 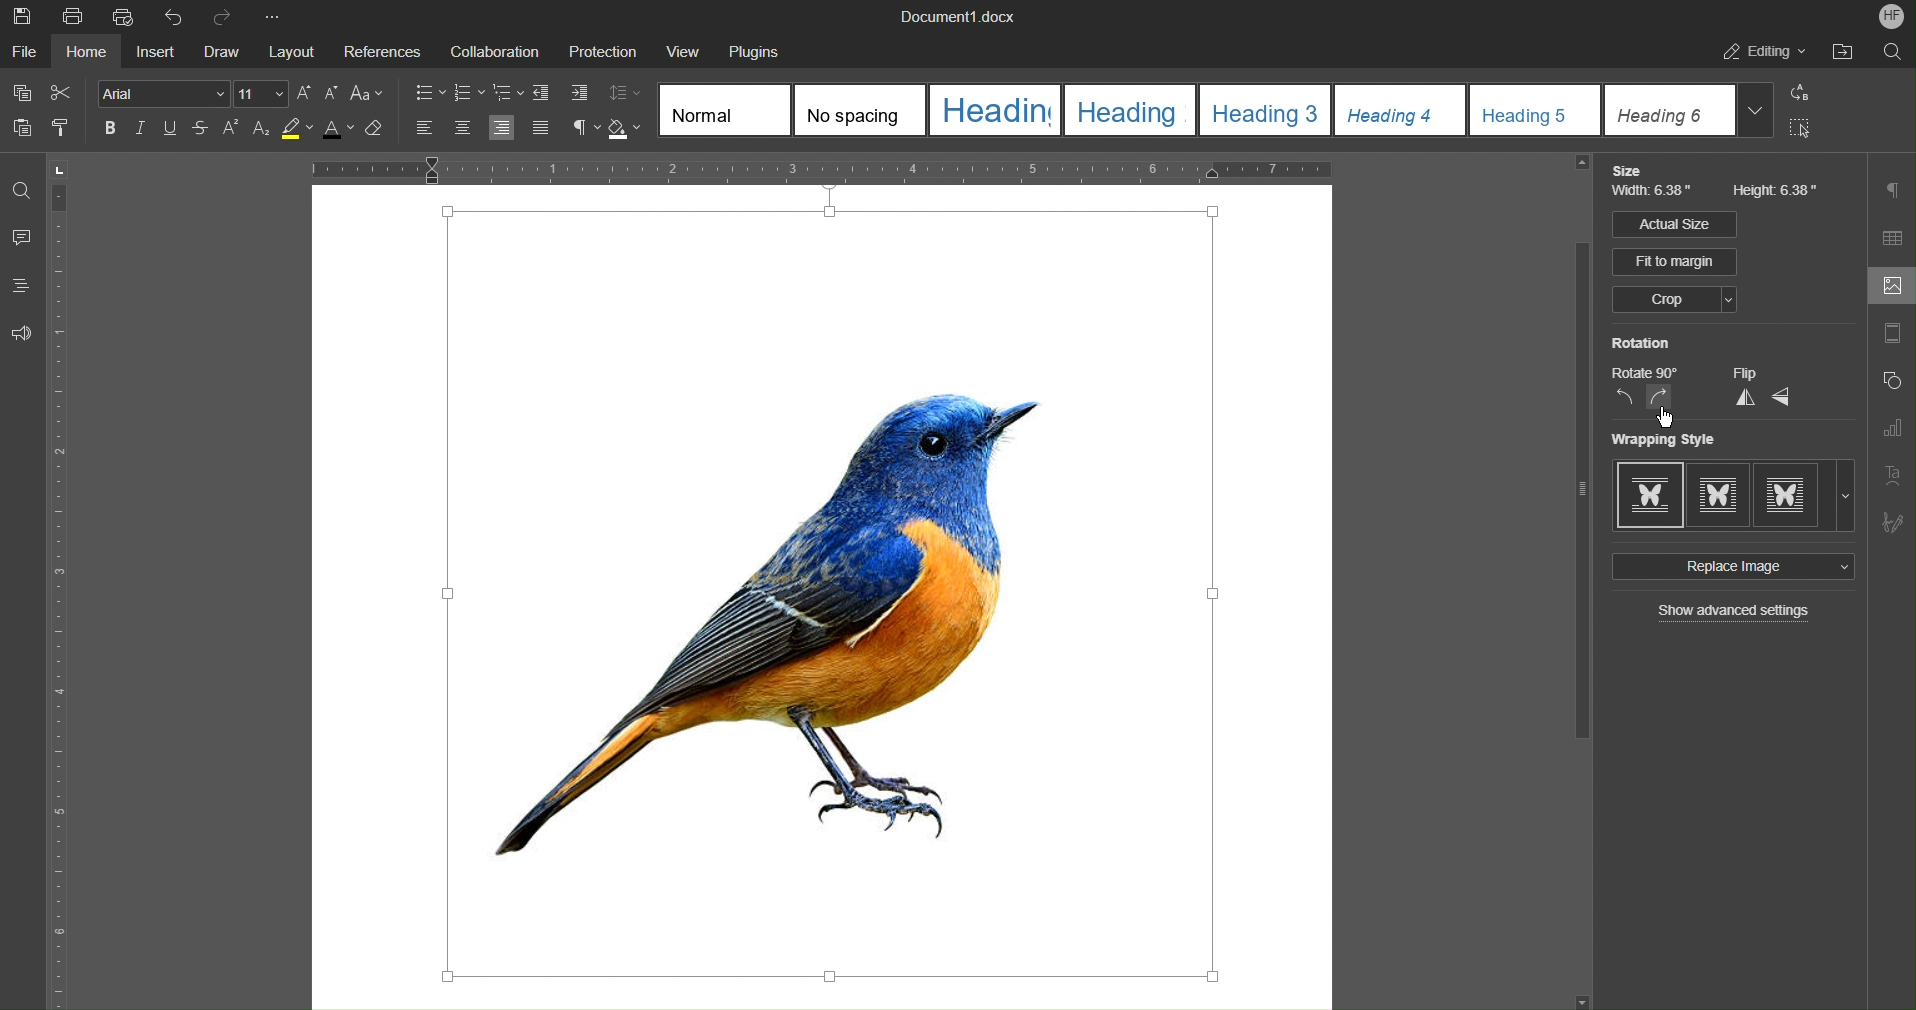 What do you see at coordinates (1745, 375) in the screenshot?
I see `Flip` at bounding box center [1745, 375].